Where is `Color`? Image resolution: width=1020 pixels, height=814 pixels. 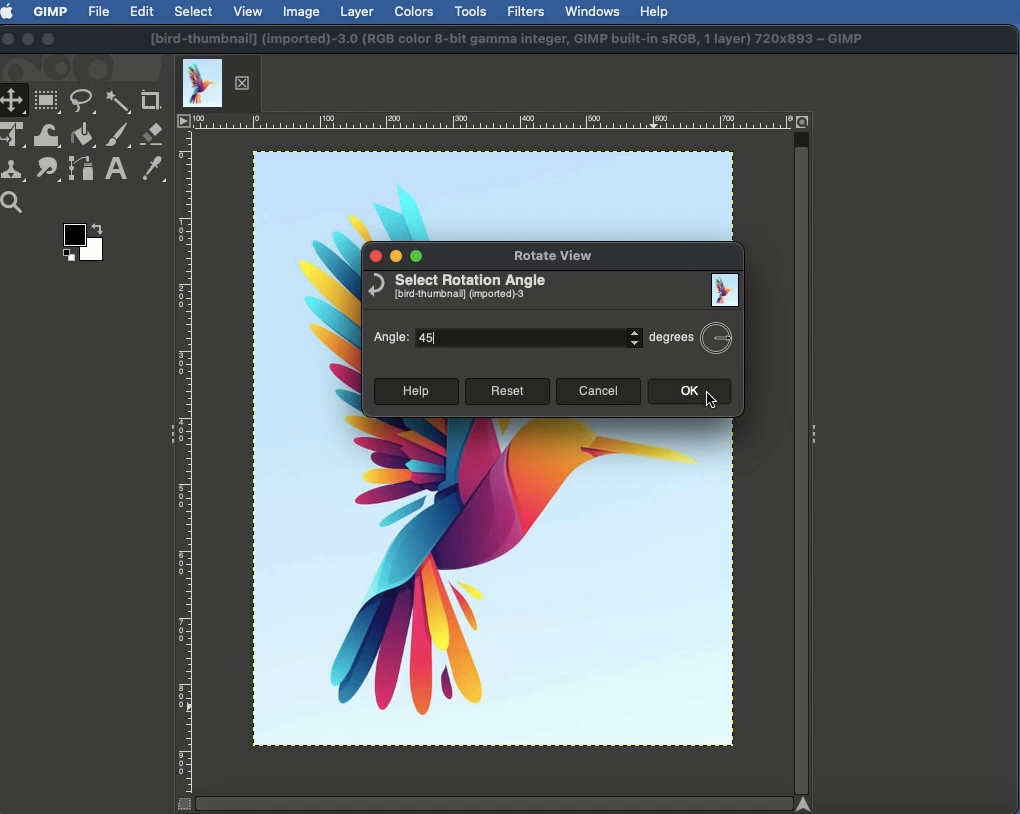 Color is located at coordinates (81, 246).